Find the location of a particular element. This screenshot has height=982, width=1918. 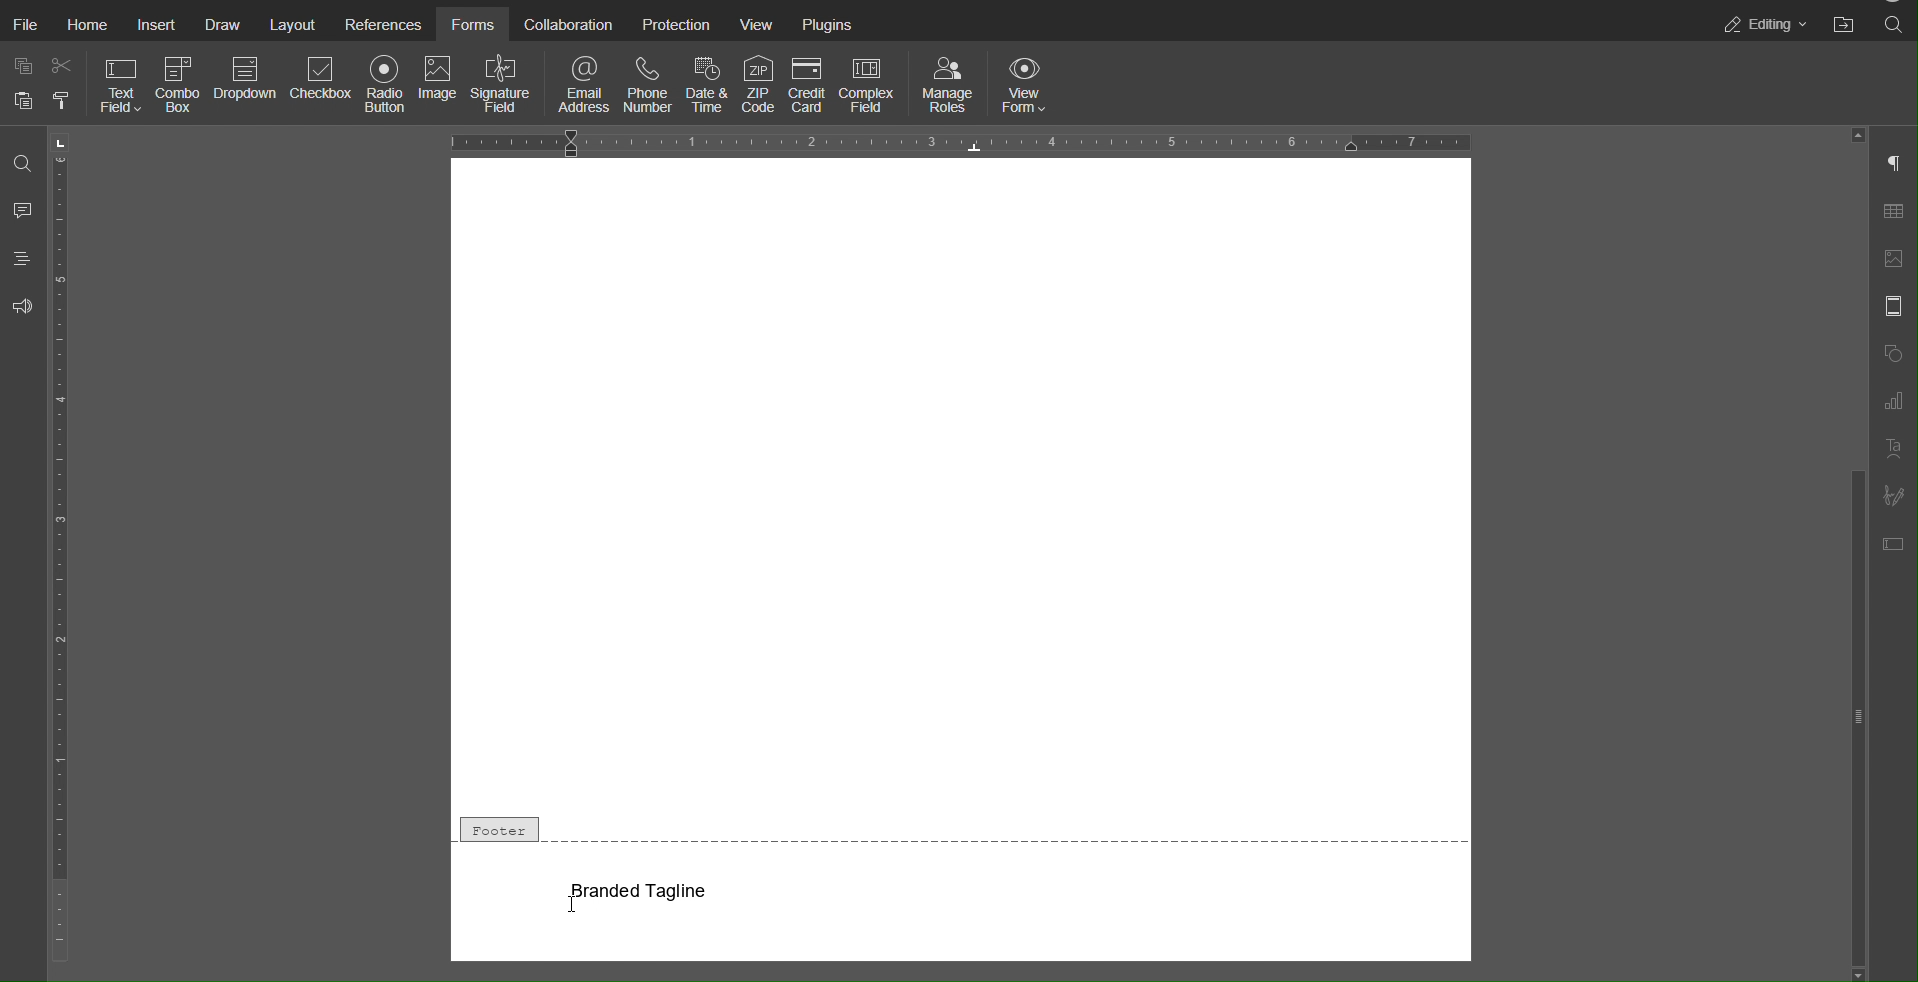

Shape Settings is located at coordinates (1893, 354).